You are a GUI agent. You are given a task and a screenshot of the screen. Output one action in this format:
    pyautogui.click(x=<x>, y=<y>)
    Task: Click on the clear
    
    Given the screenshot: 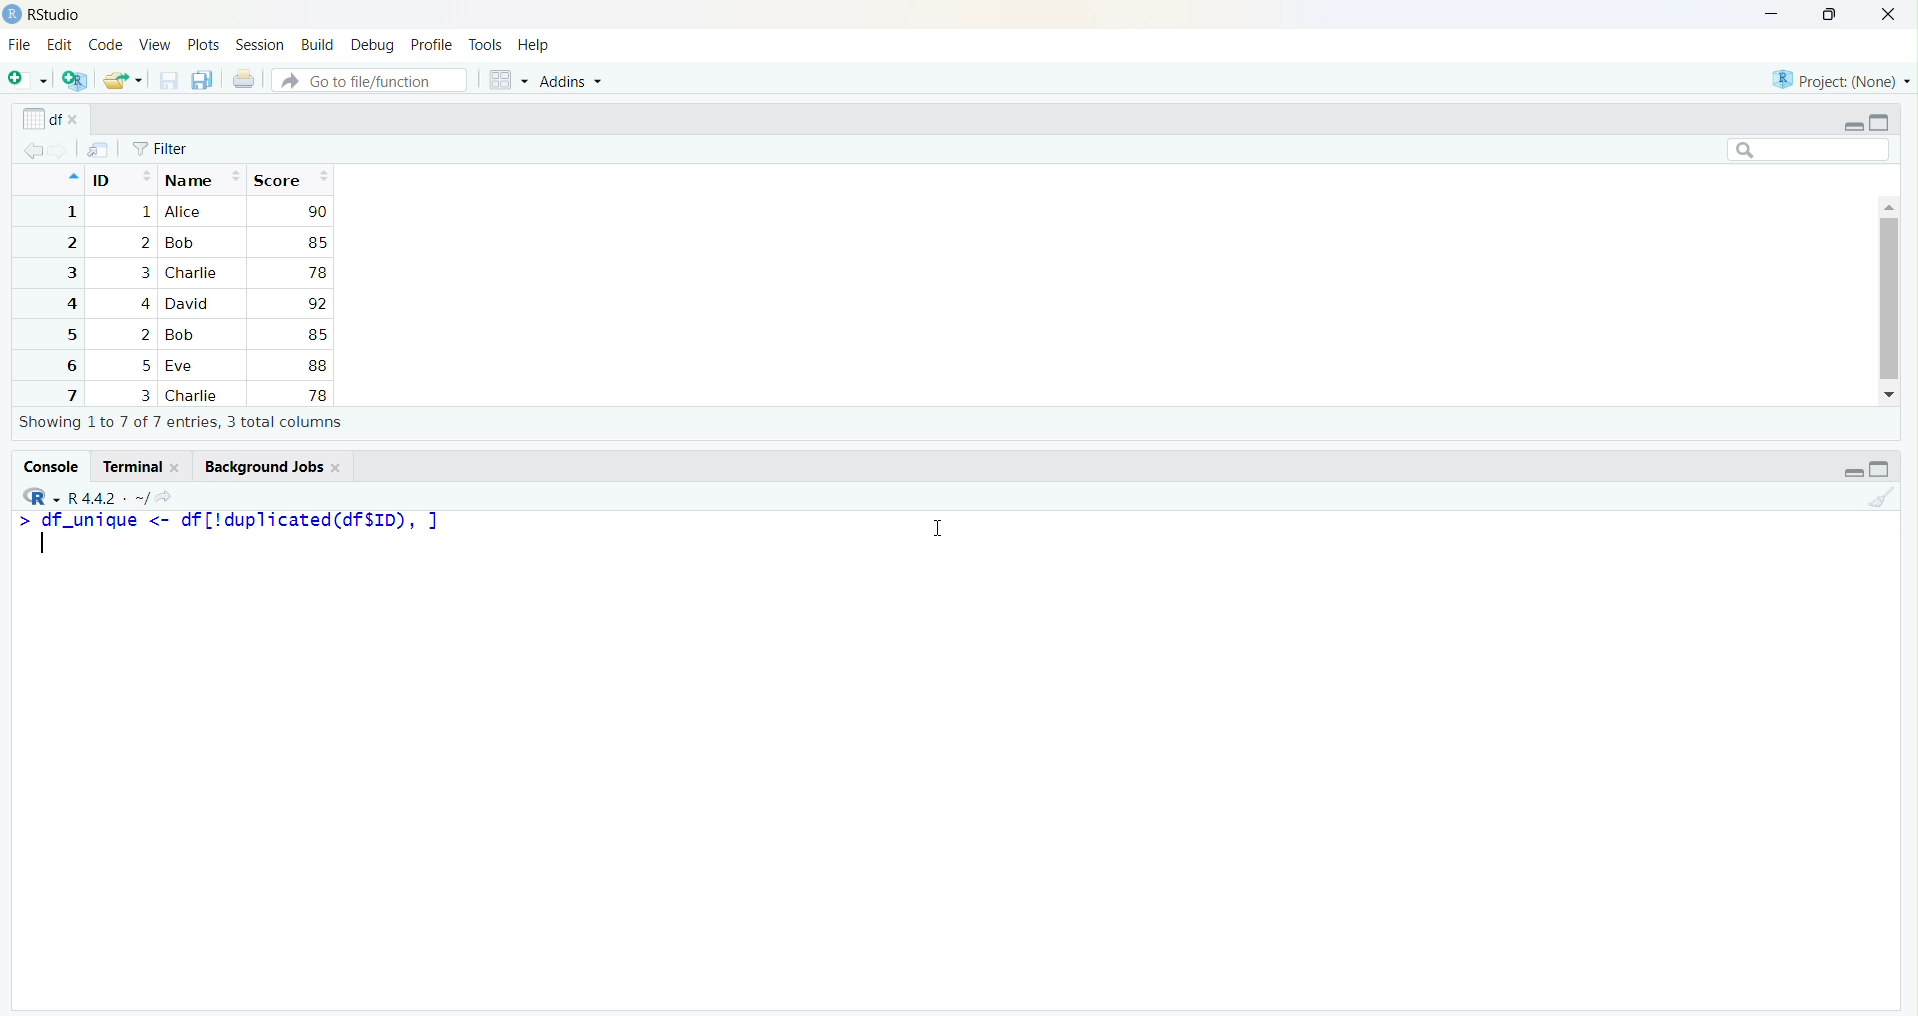 What is the action you would take?
    pyautogui.click(x=1880, y=496)
    